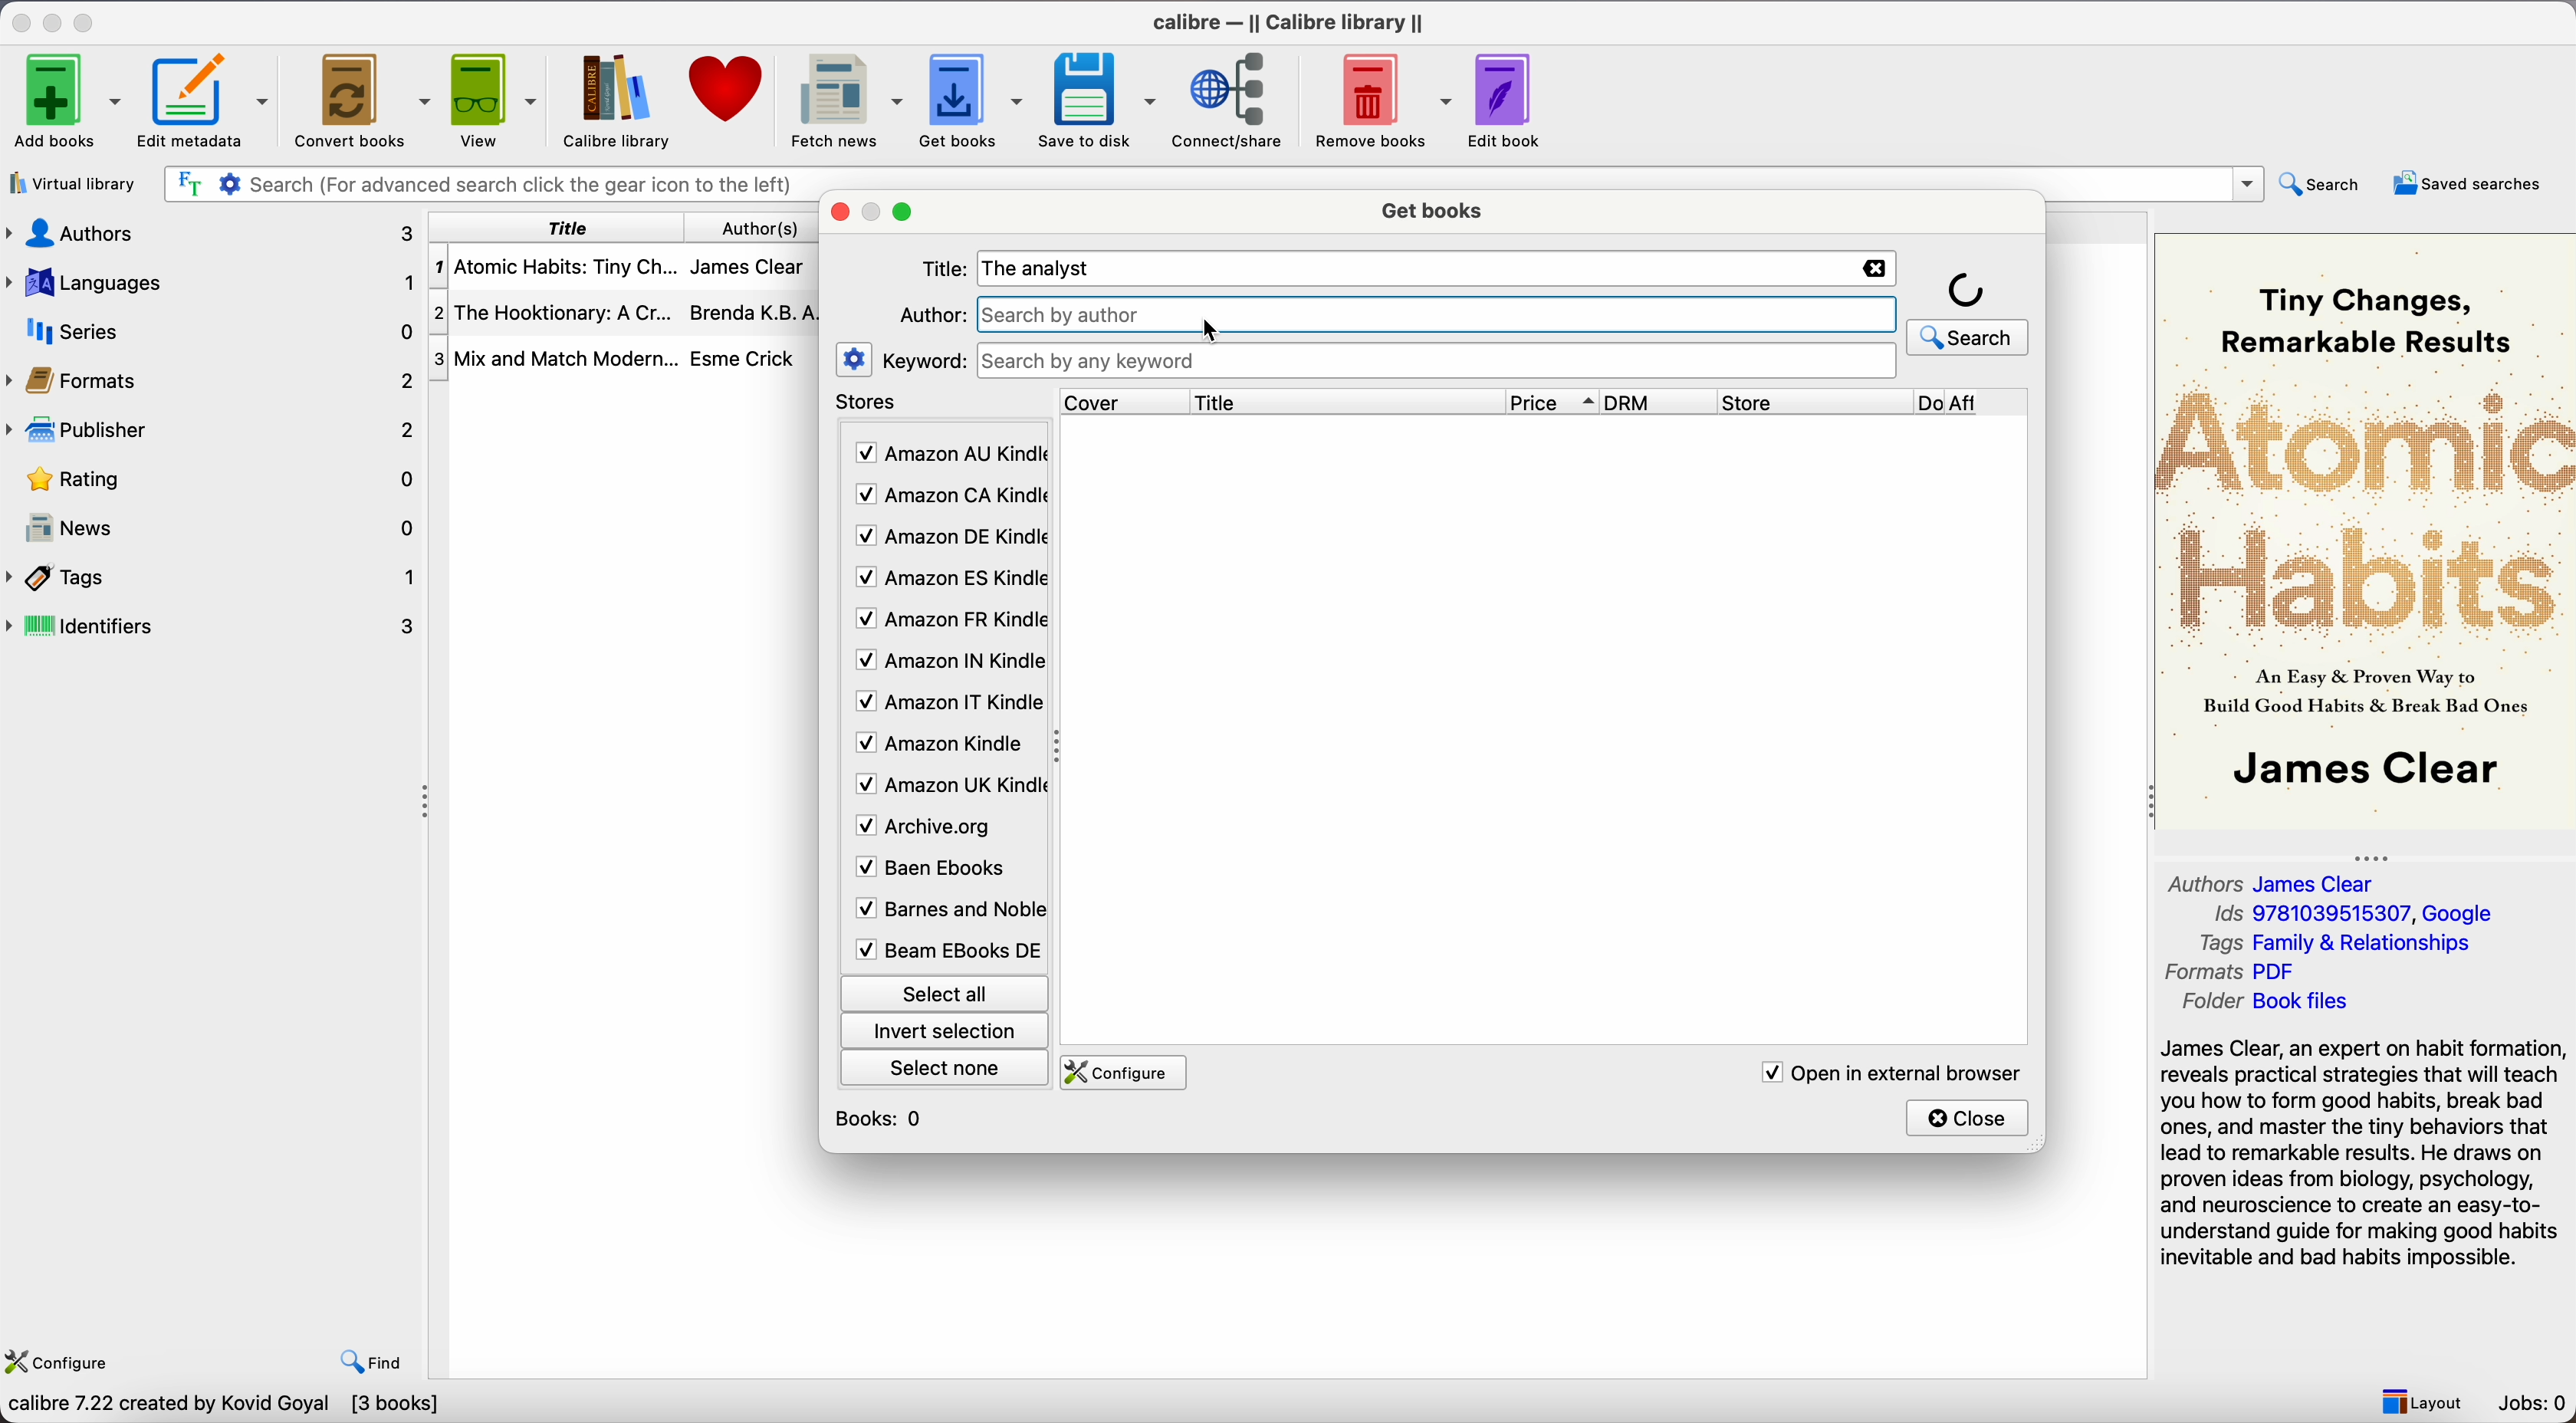  I want to click on cover, so click(1116, 401).